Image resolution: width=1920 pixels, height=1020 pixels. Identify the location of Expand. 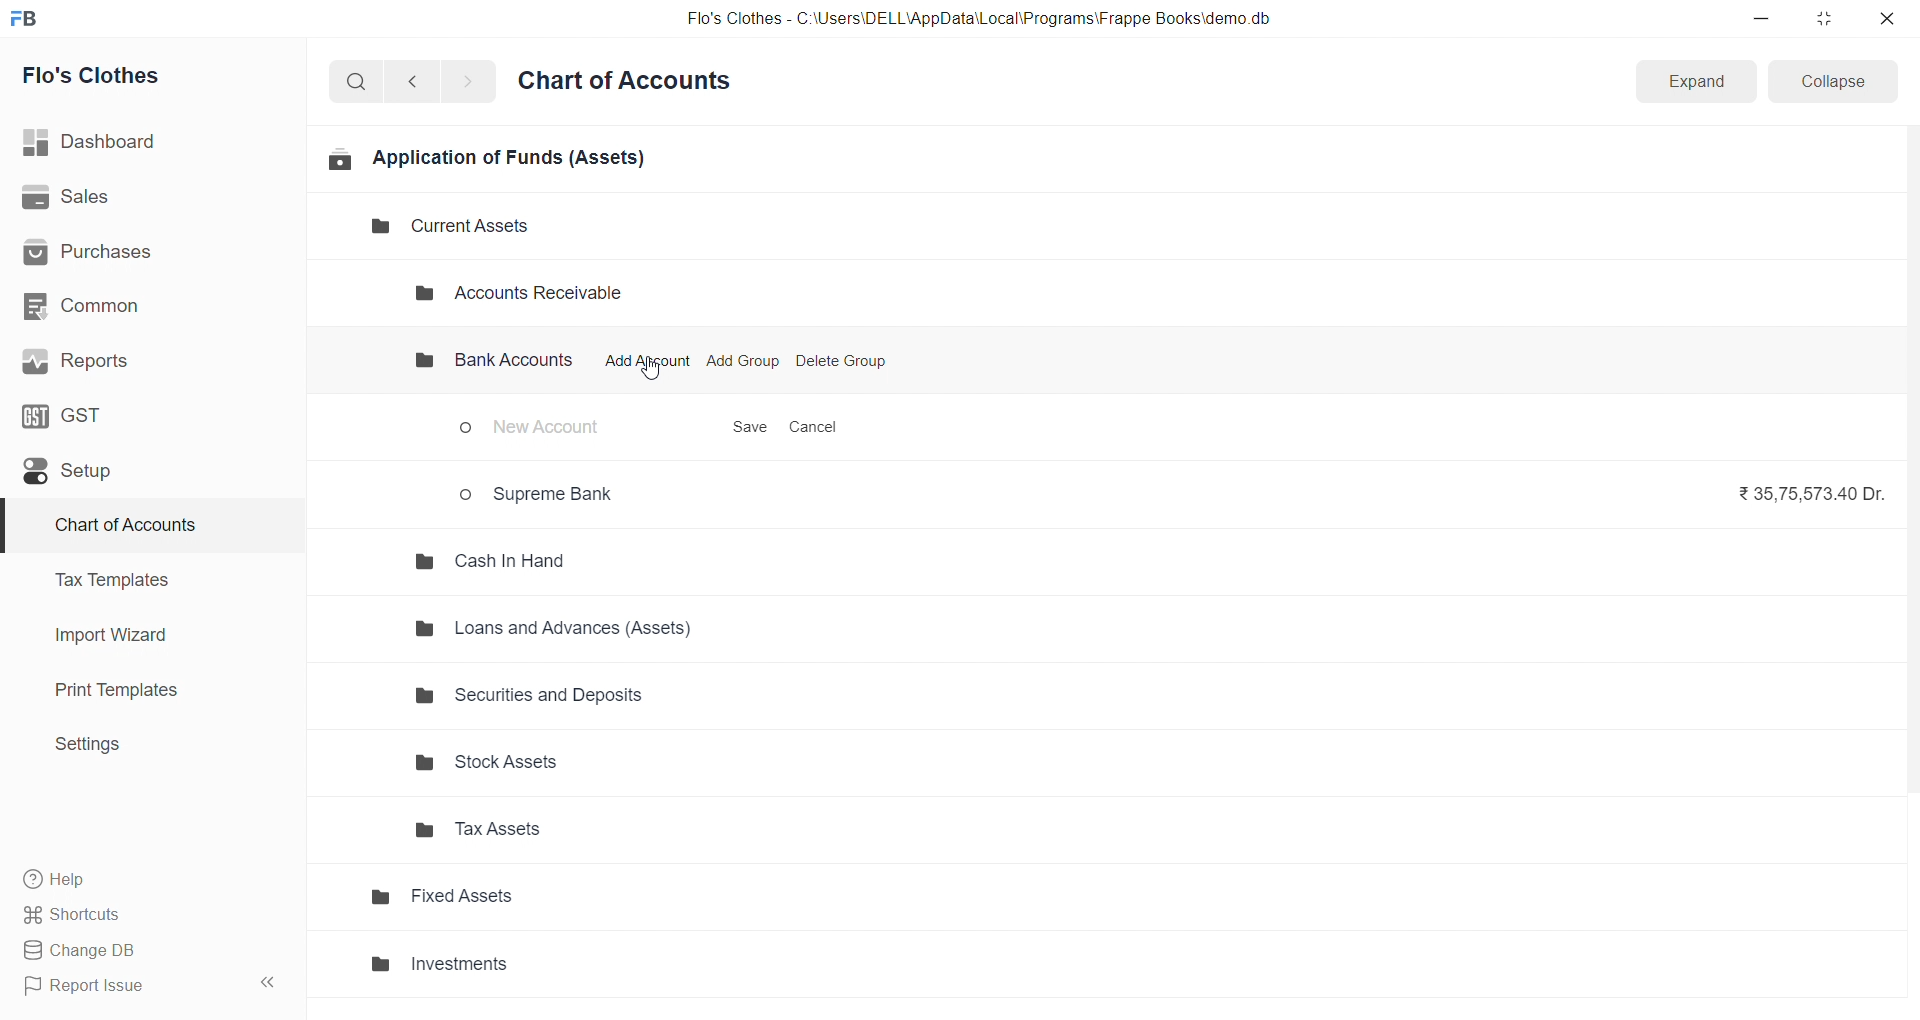
(1694, 82).